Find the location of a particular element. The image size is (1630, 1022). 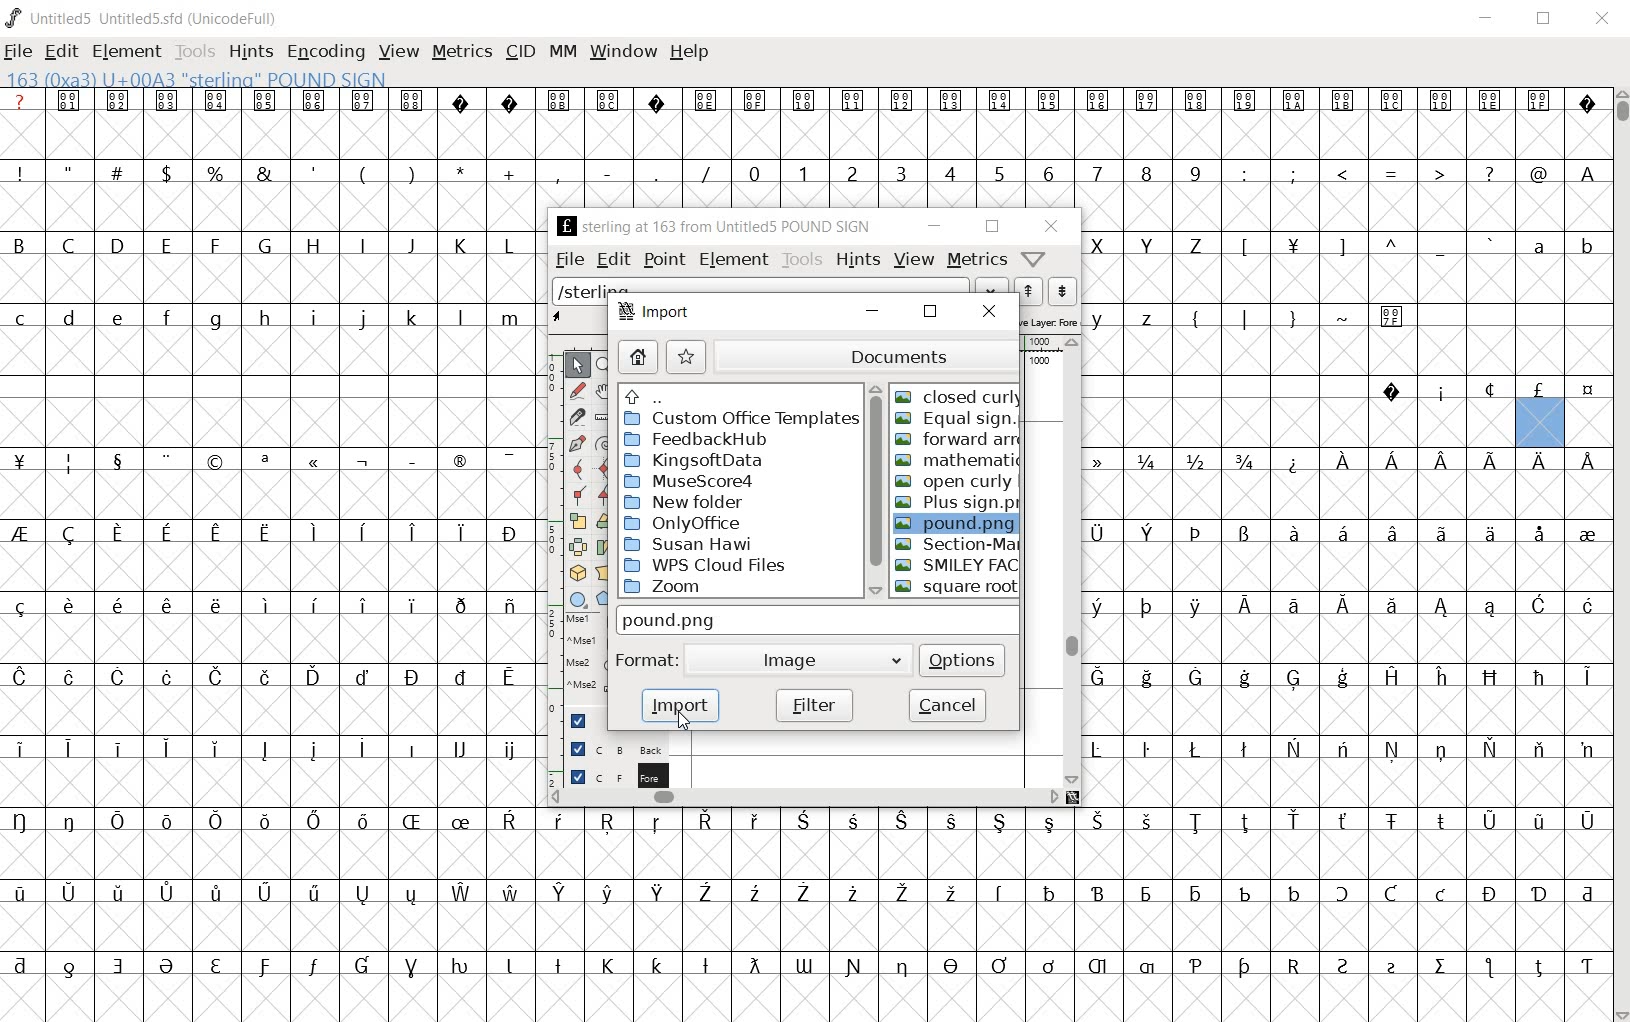

; is located at coordinates (1293, 175).